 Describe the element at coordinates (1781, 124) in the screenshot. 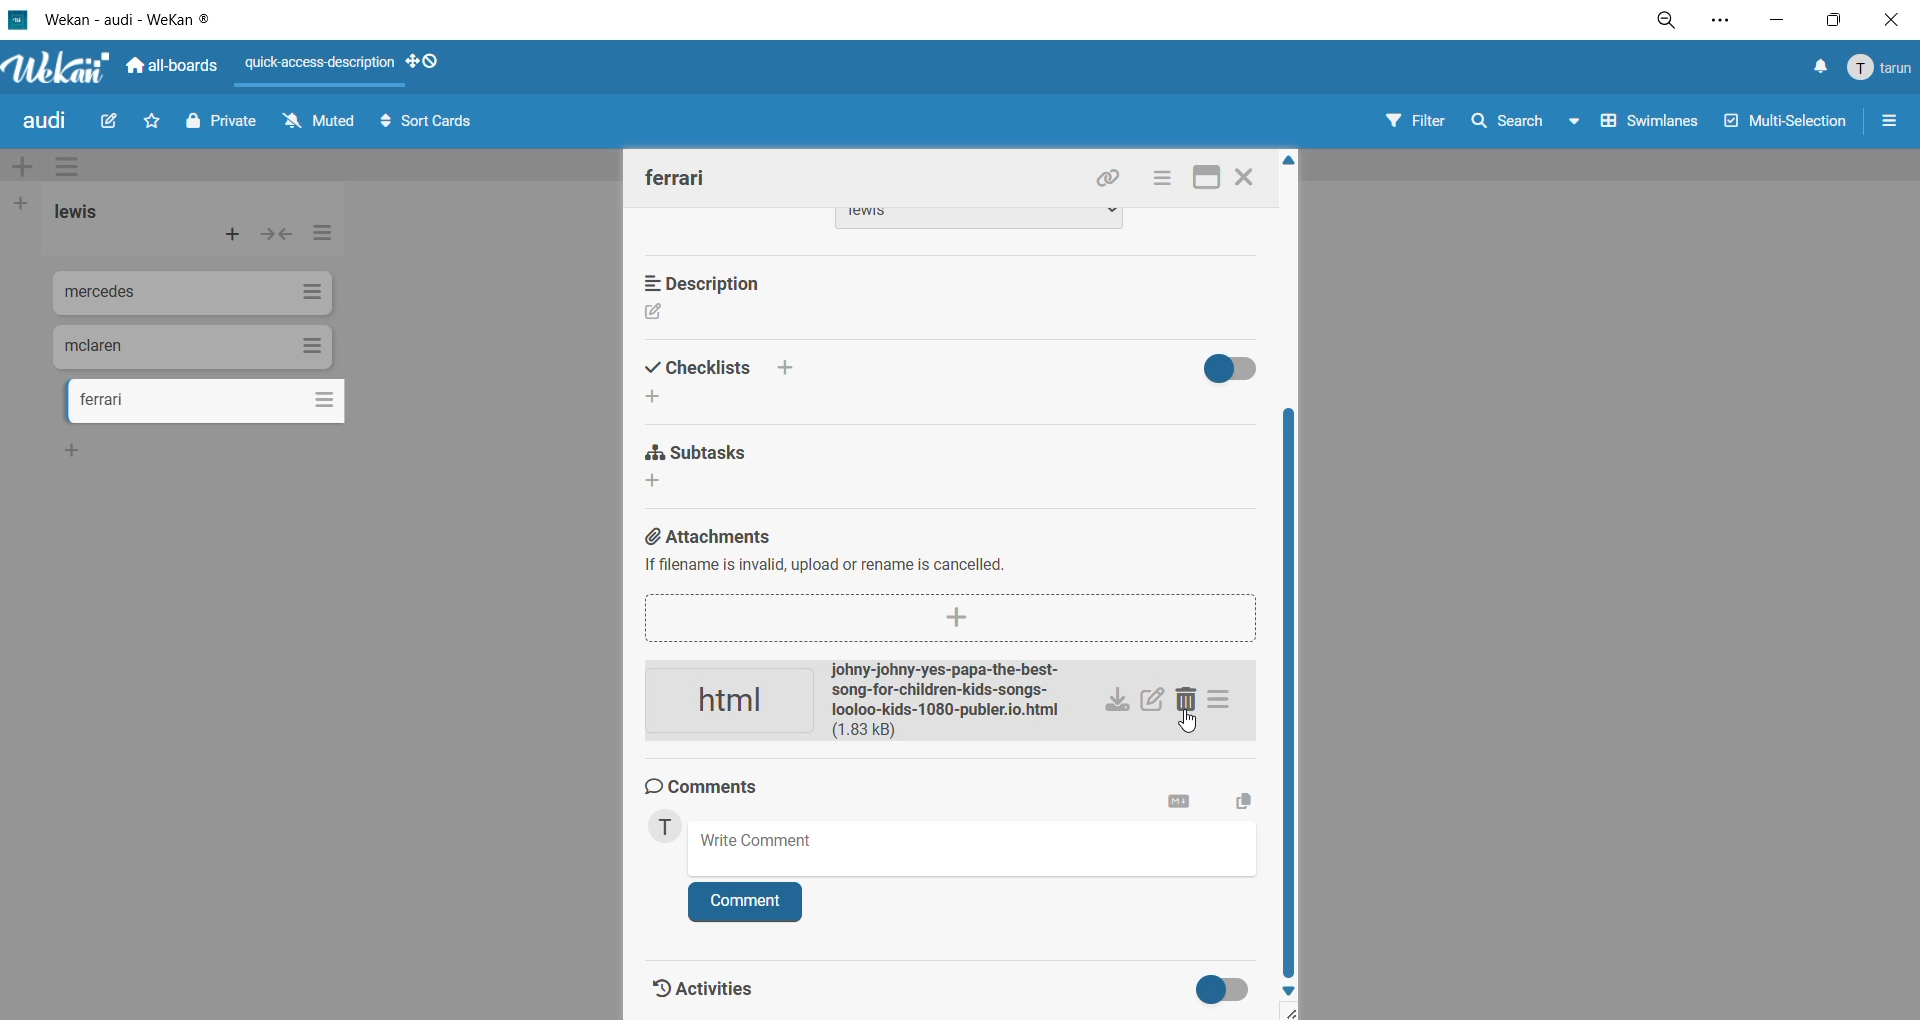

I see `multiselections` at that location.